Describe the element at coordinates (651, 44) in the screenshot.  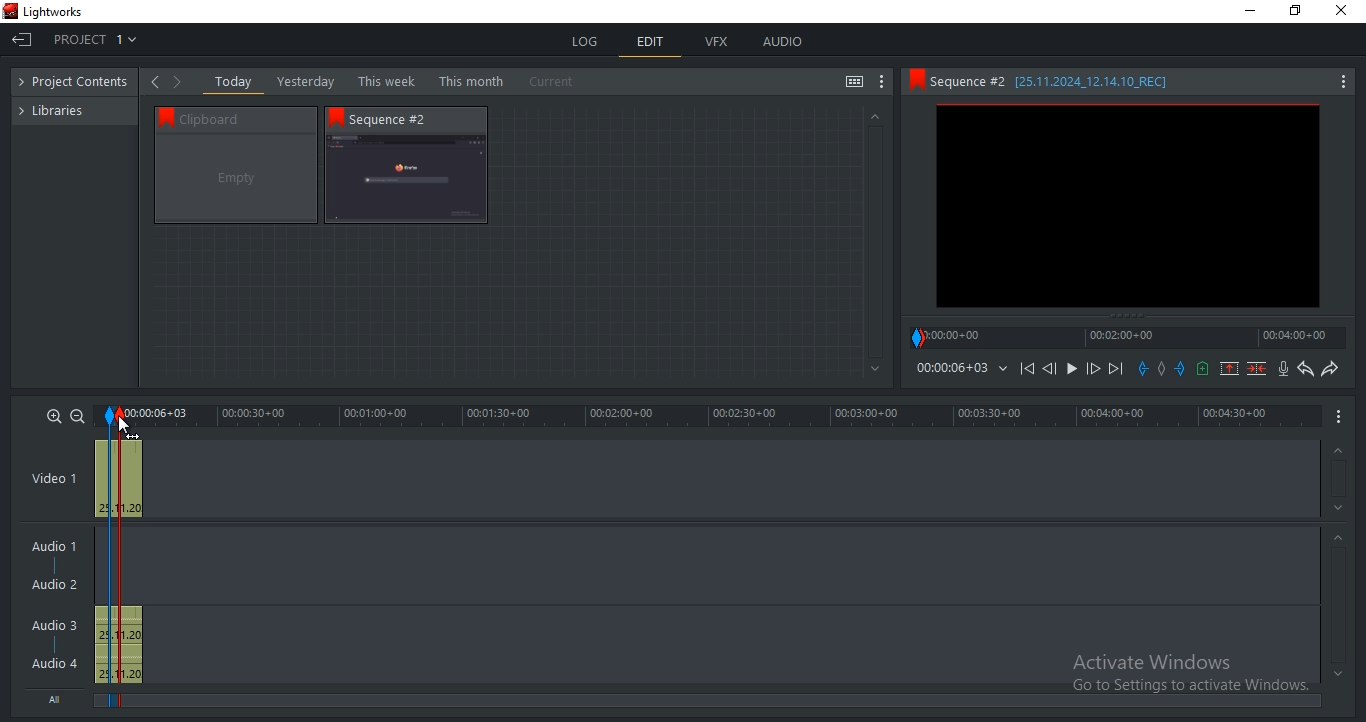
I see `edit` at that location.